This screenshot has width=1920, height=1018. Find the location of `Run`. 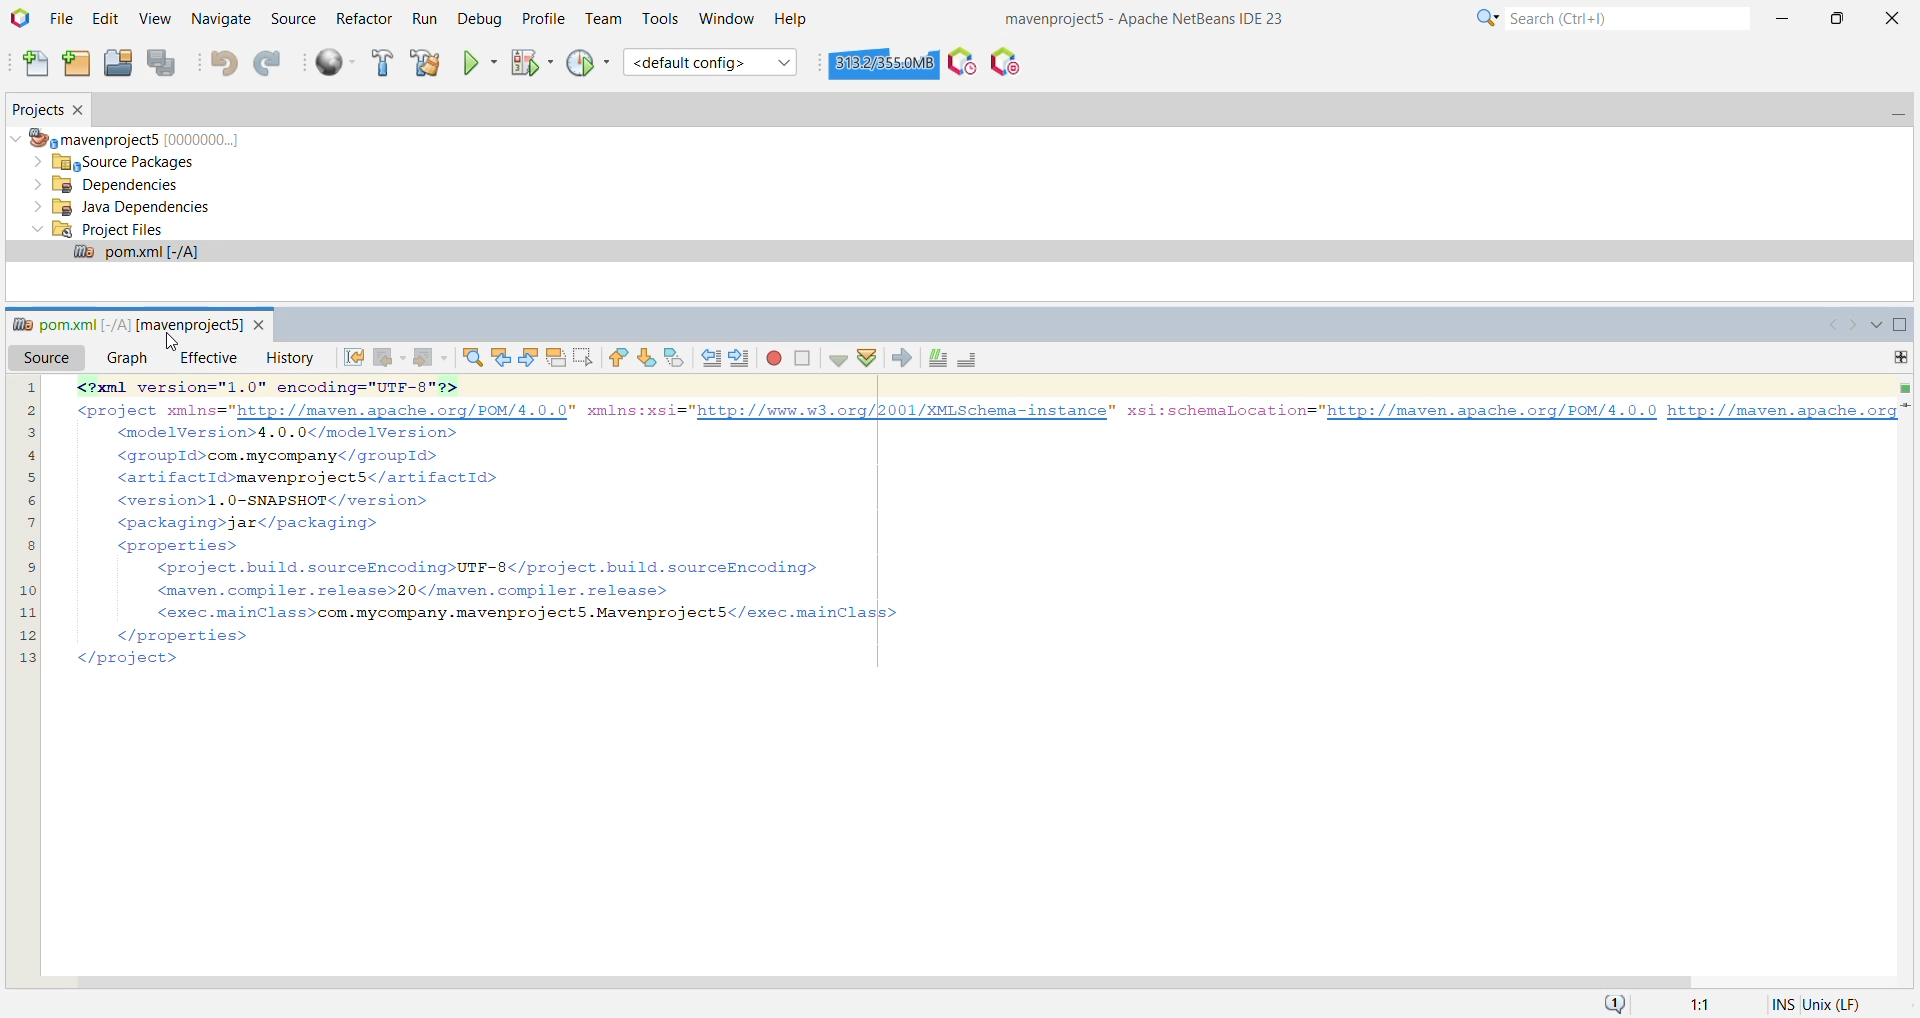

Run is located at coordinates (423, 20).